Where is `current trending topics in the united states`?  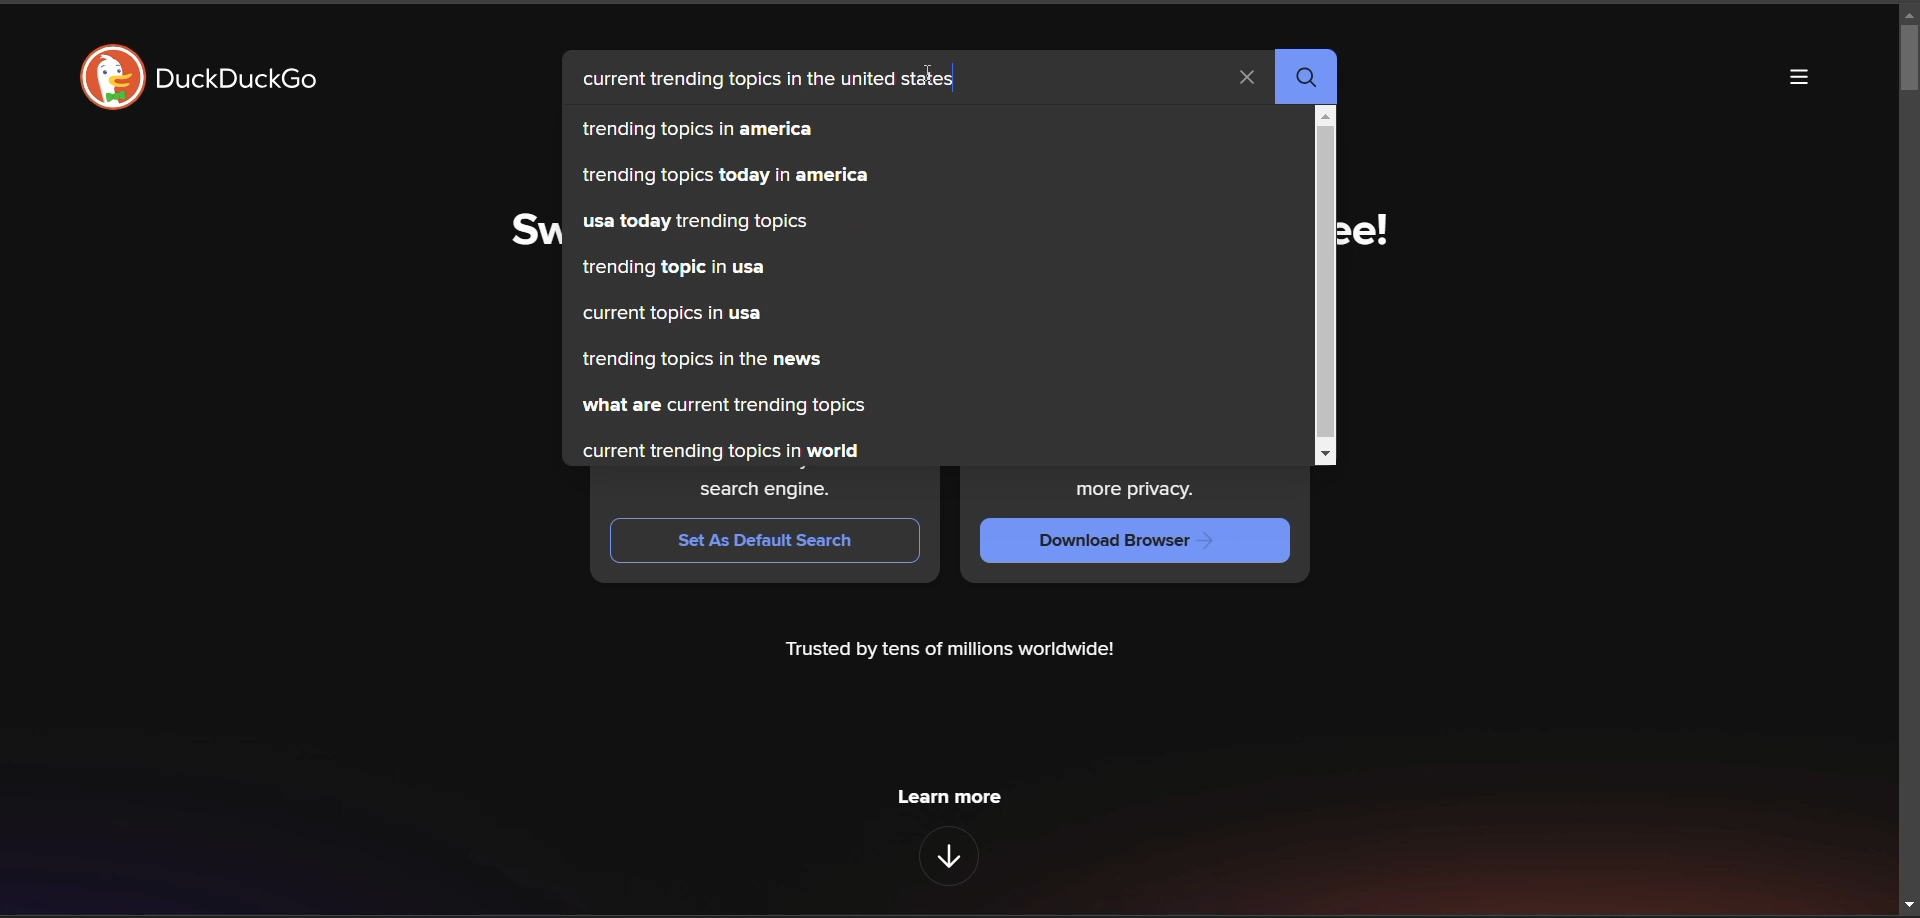
current trending topics in the united states is located at coordinates (774, 77).